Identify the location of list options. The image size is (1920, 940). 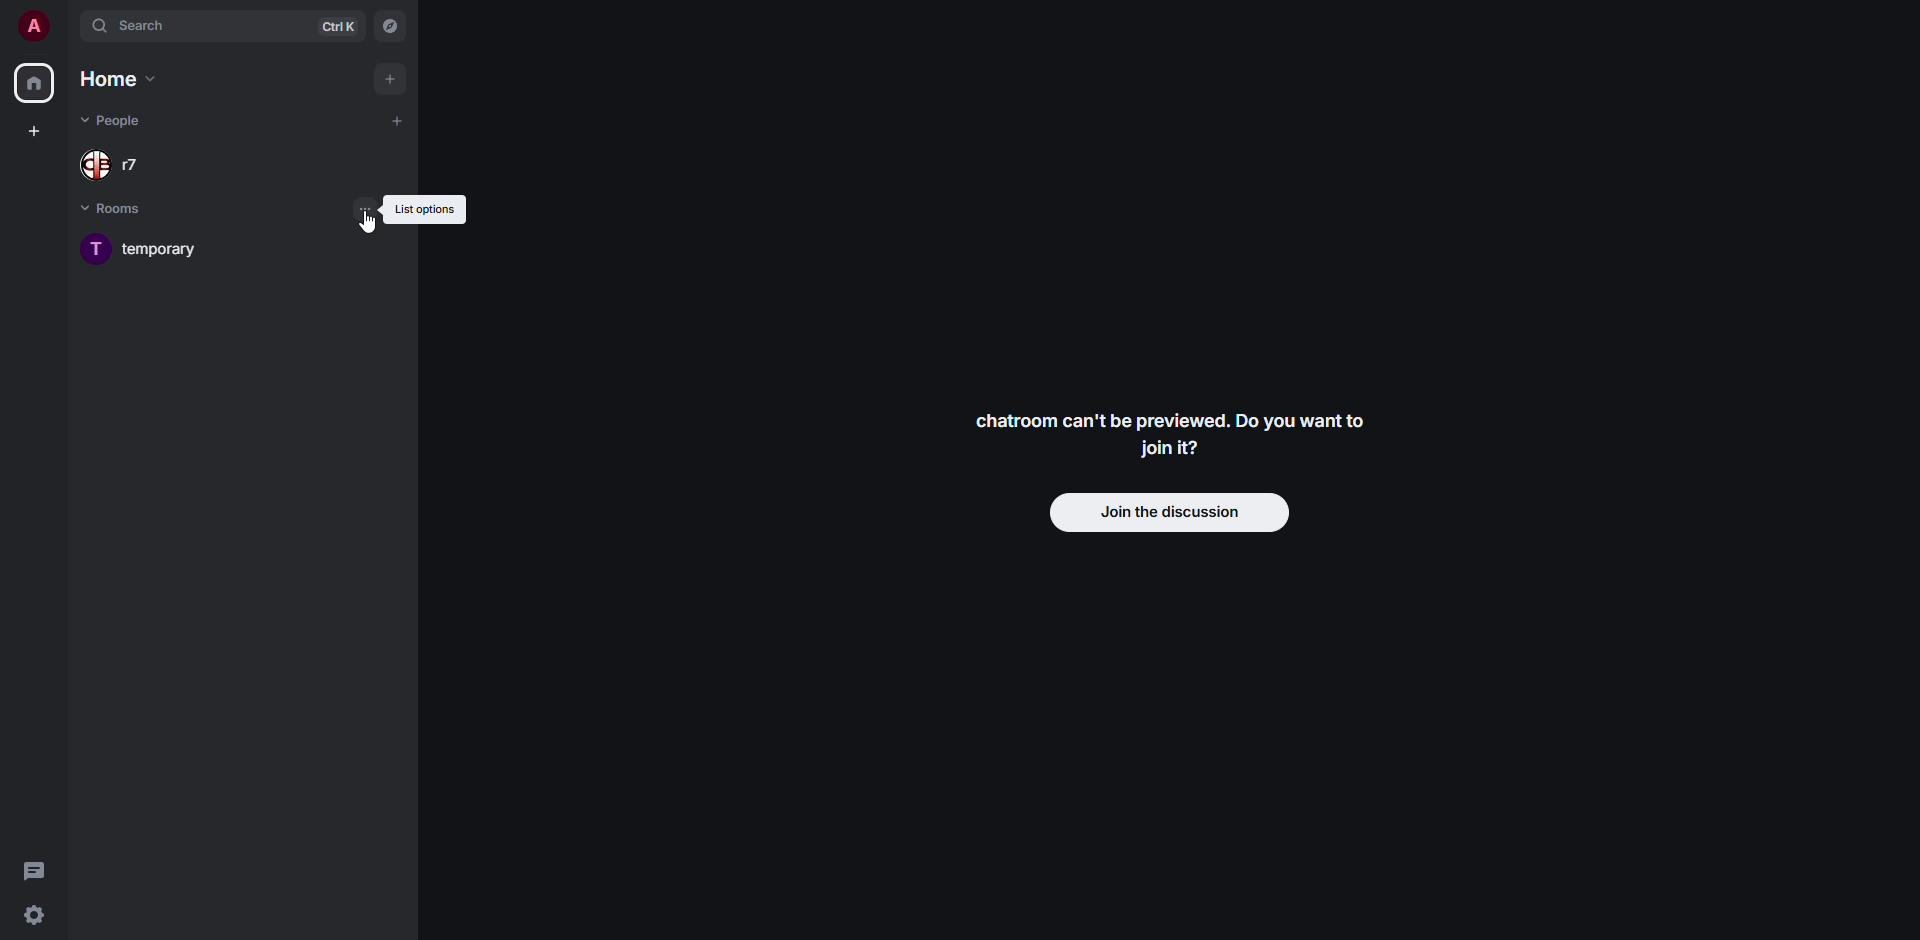
(369, 210).